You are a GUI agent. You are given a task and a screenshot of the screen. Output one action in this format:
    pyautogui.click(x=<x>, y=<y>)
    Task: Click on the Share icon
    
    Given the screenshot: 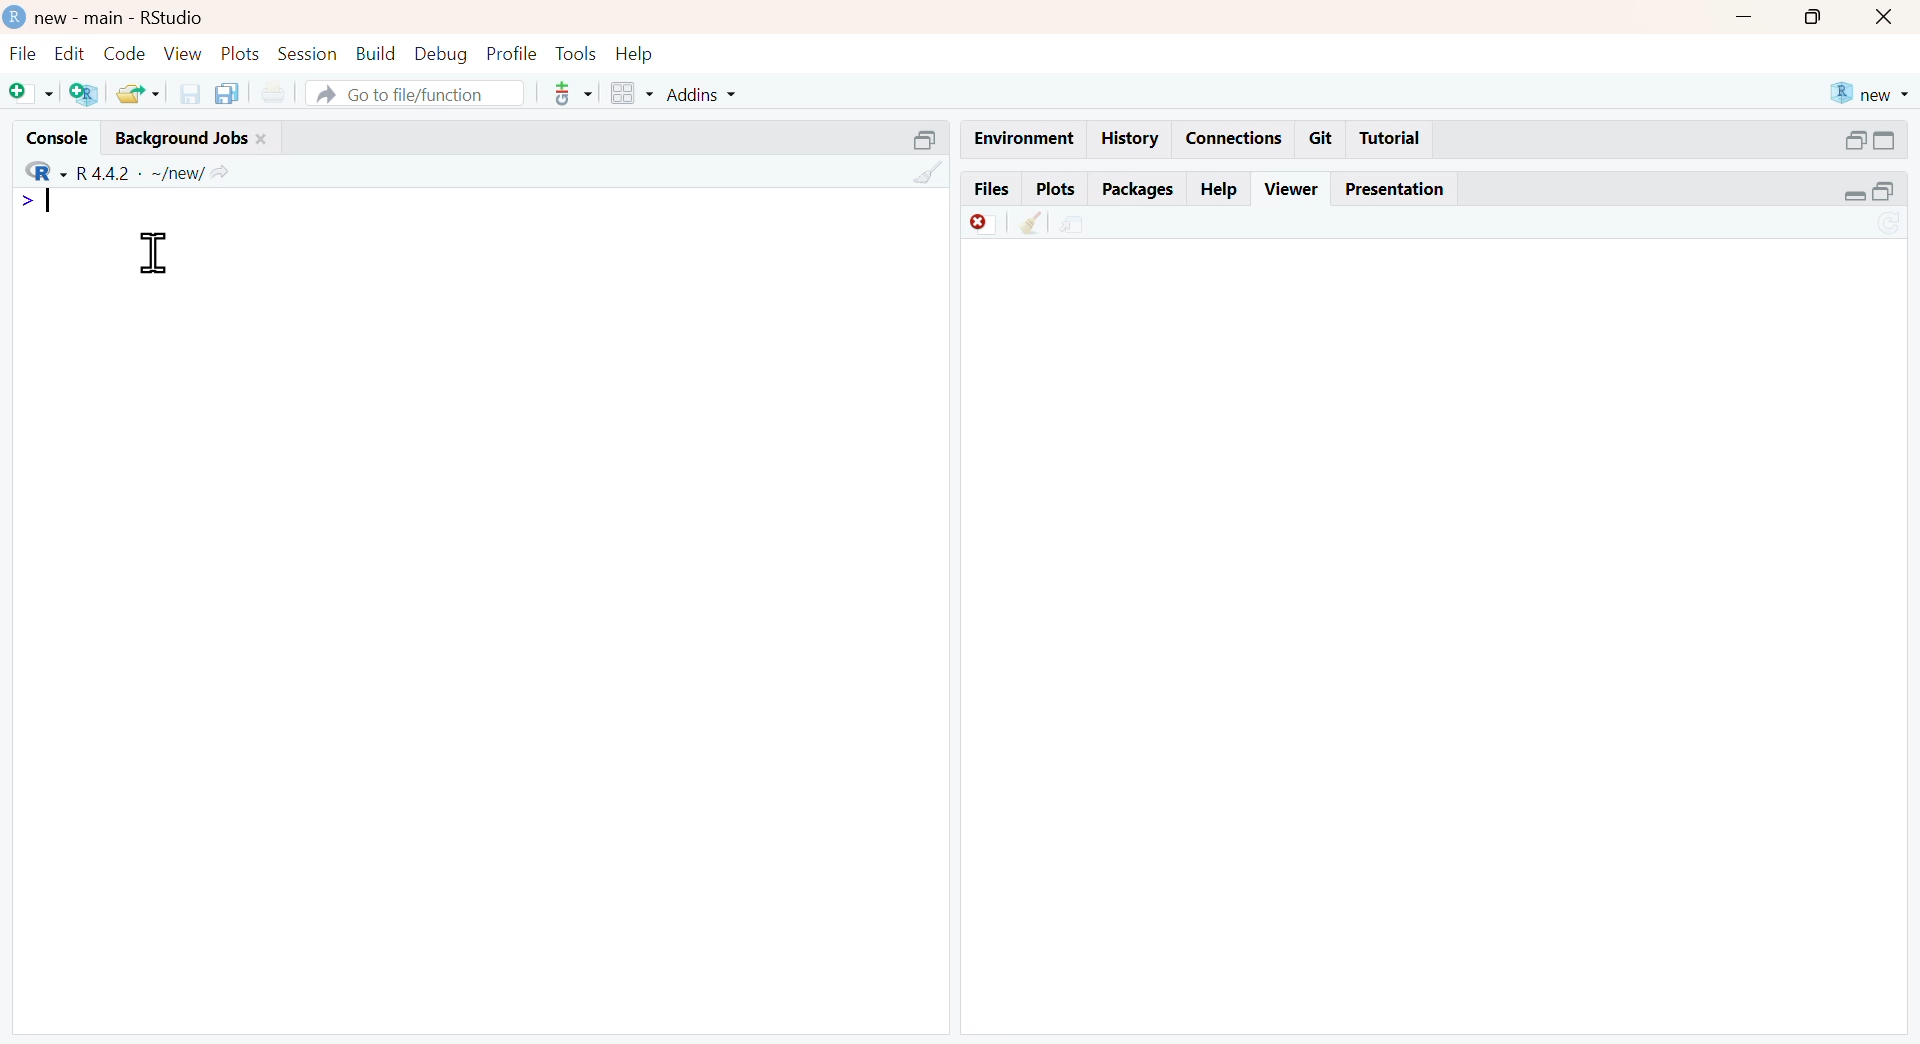 What is the action you would take?
    pyautogui.click(x=222, y=172)
    